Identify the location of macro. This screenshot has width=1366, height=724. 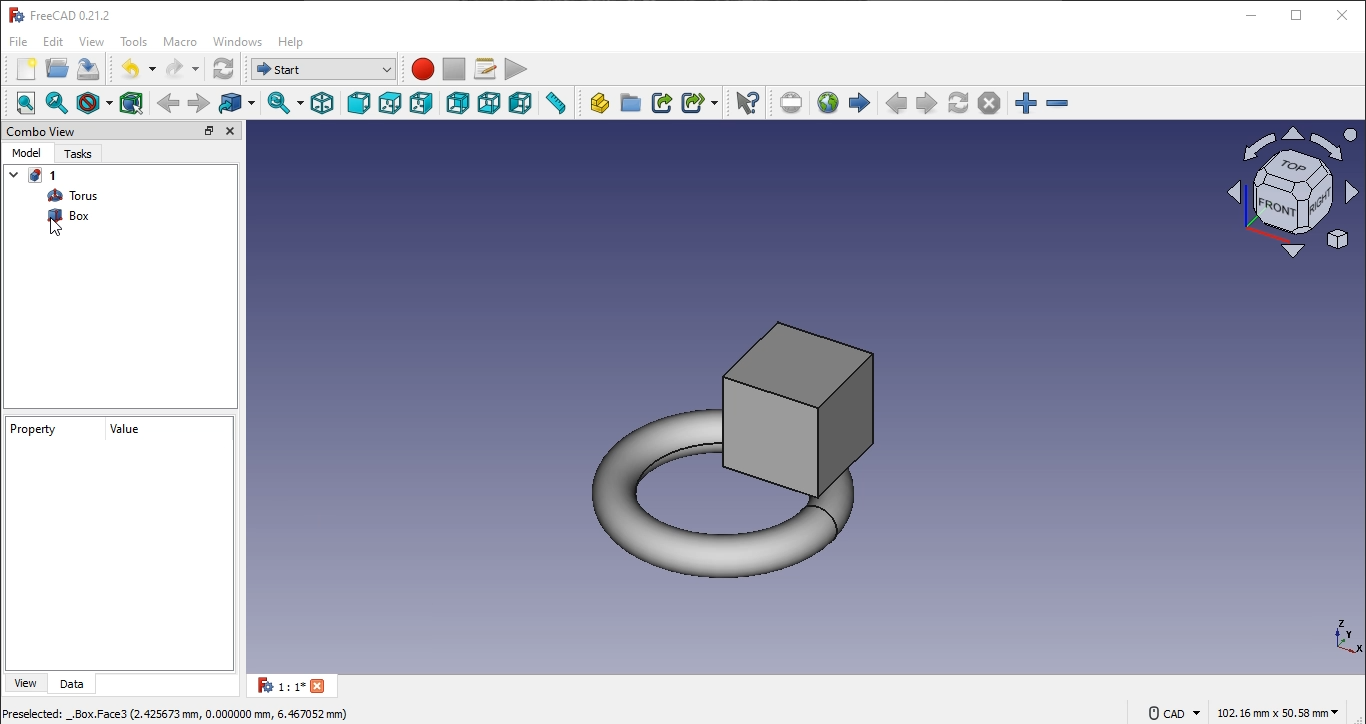
(181, 44).